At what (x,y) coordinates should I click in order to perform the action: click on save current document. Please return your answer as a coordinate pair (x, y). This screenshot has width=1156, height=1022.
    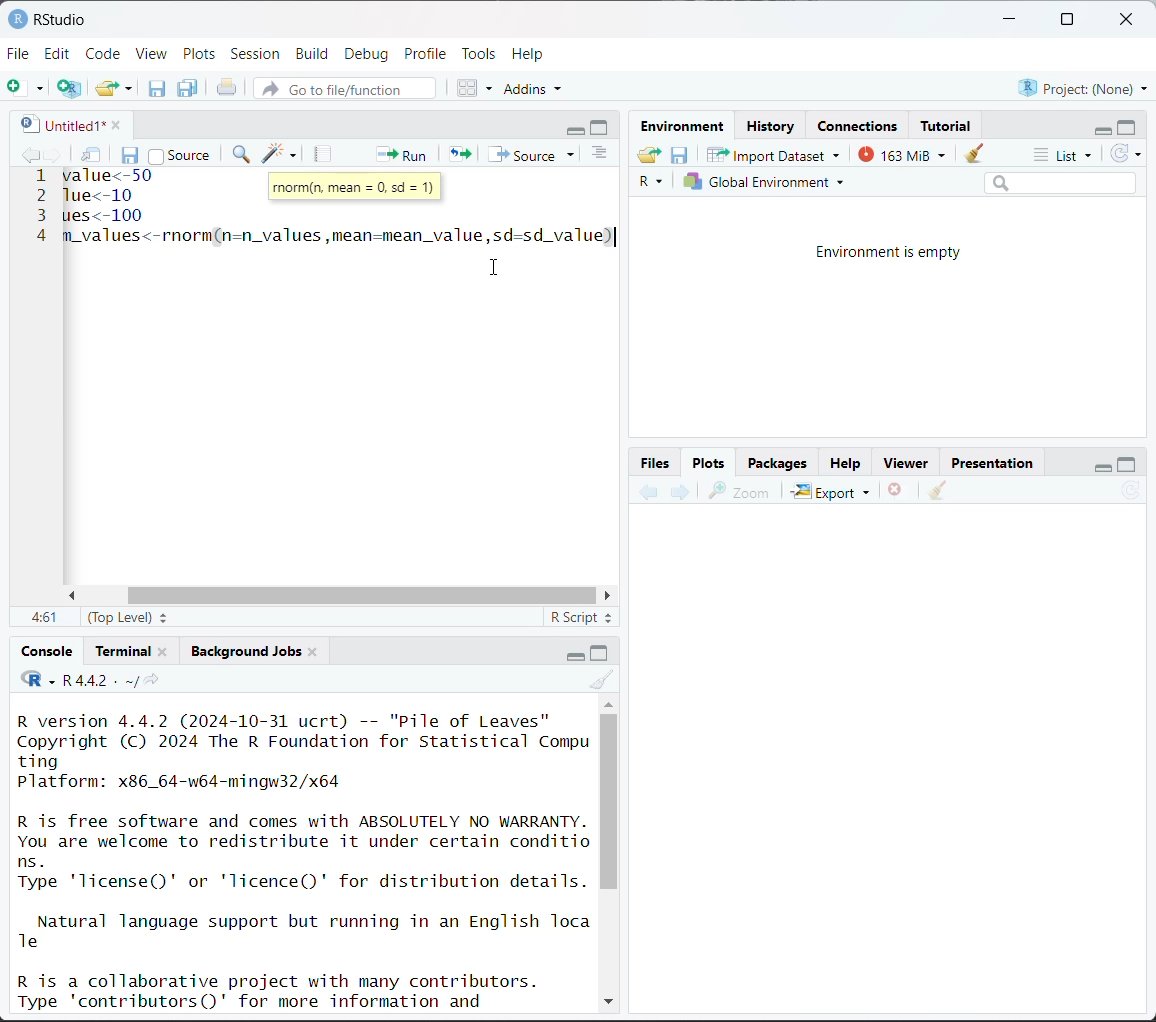
    Looking at the image, I should click on (157, 88).